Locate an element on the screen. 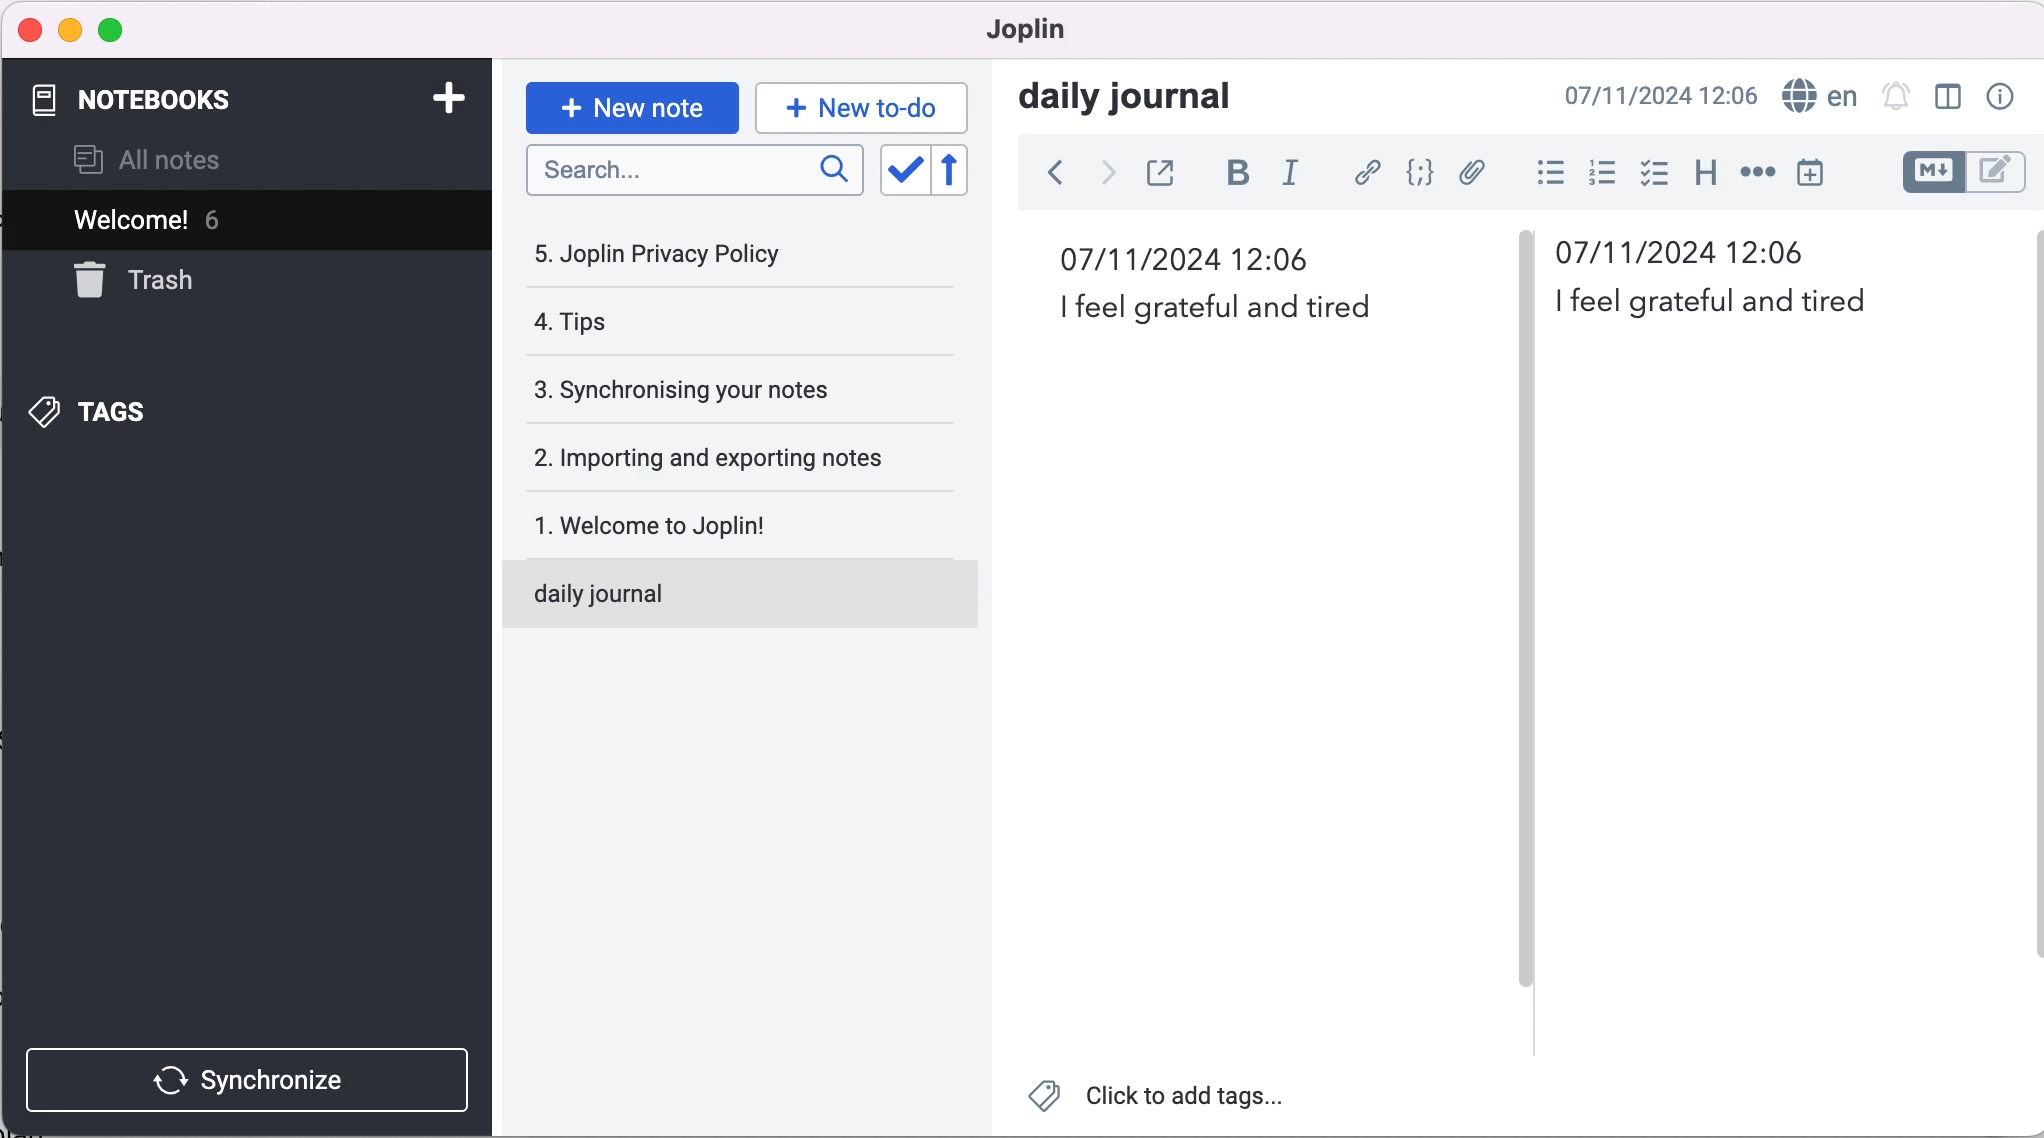 This screenshot has height=1138, width=2044. daily journal  is located at coordinates (708, 590).